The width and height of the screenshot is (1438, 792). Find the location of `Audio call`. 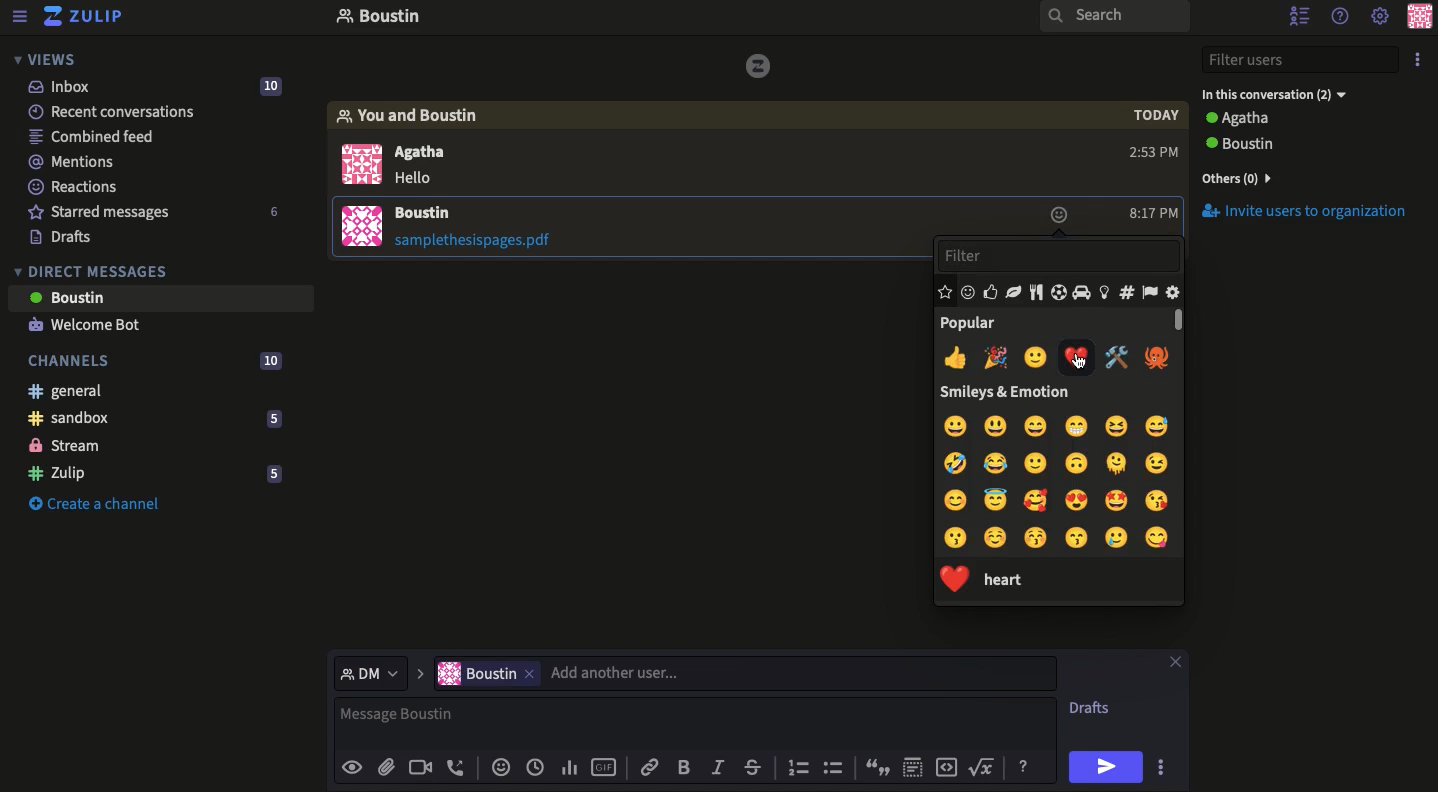

Audio call is located at coordinates (458, 766).